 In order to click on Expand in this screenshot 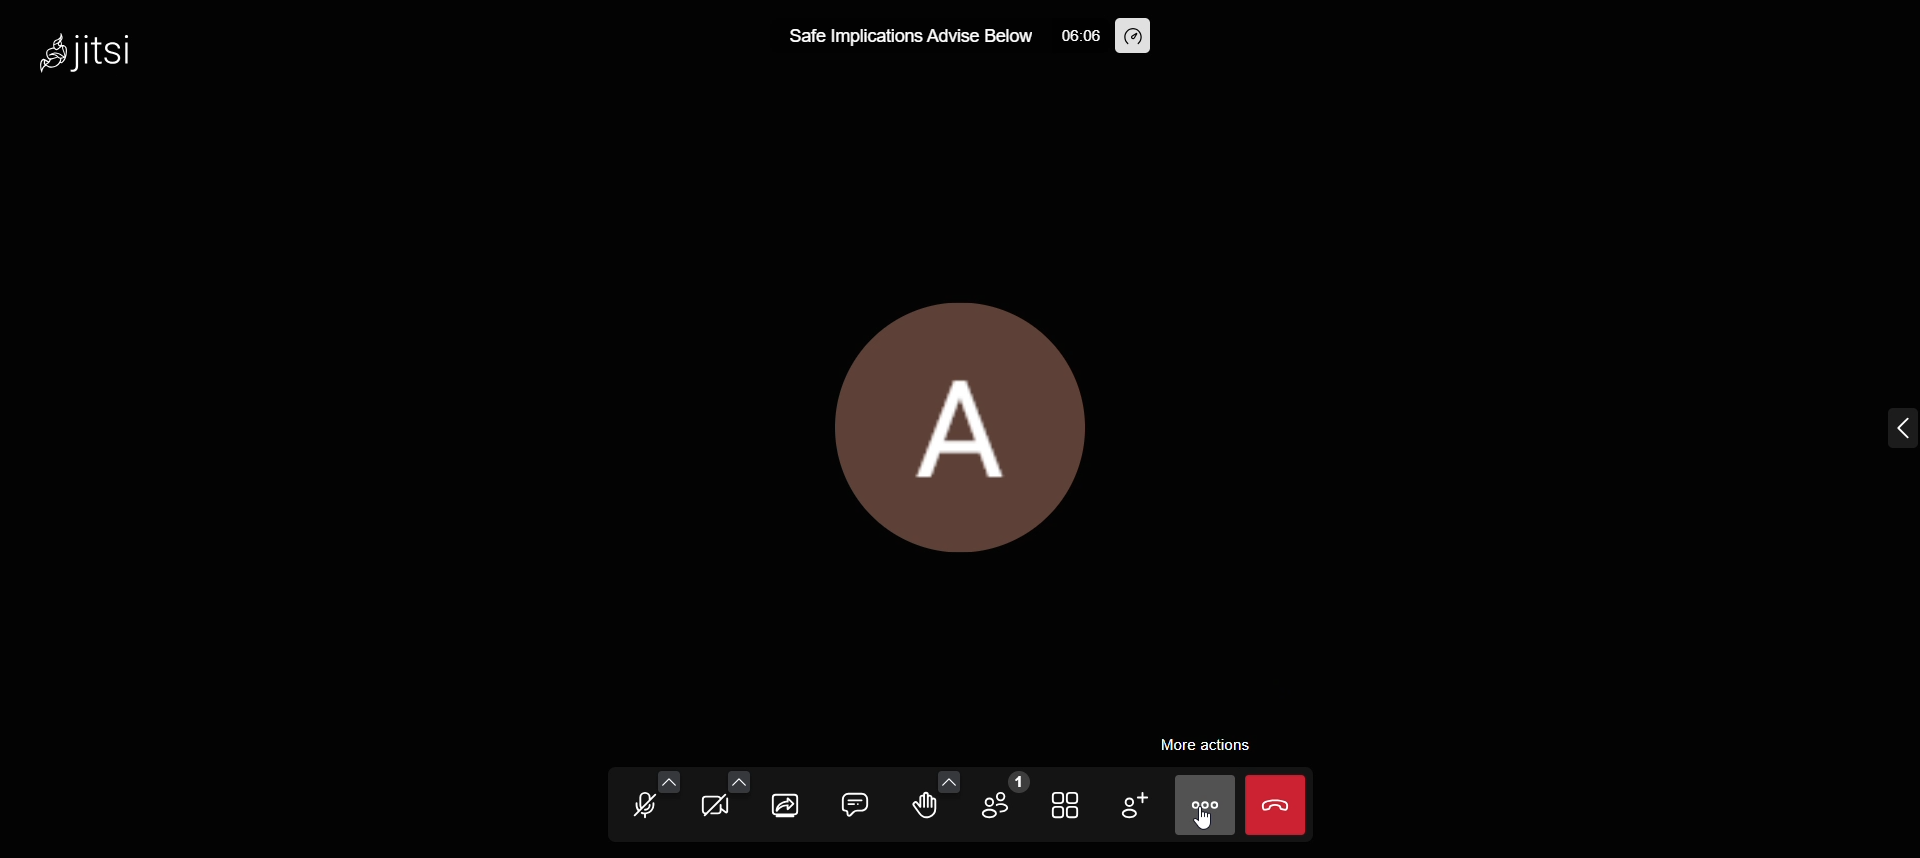, I will do `click(1868, 433)`.